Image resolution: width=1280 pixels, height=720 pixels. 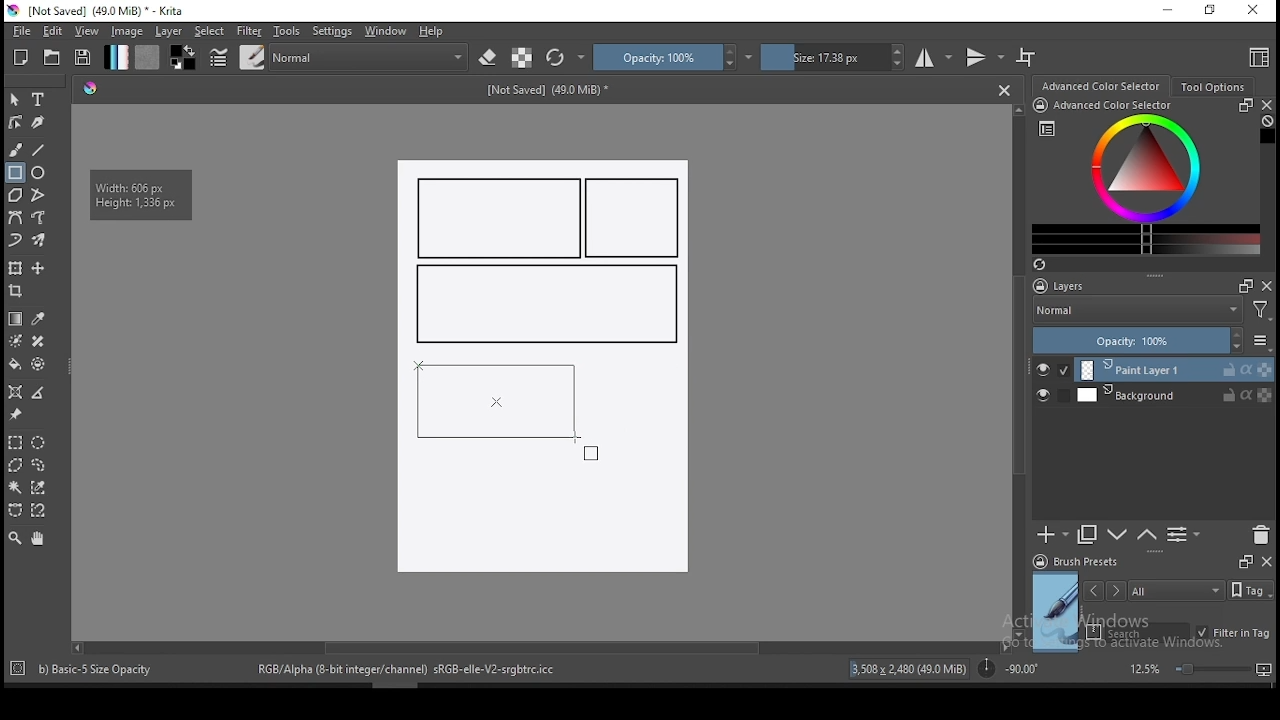 What do you see at coordinates (38, 269) in the screenshot?
I see `move a layer` at bounding box center [38, 269].